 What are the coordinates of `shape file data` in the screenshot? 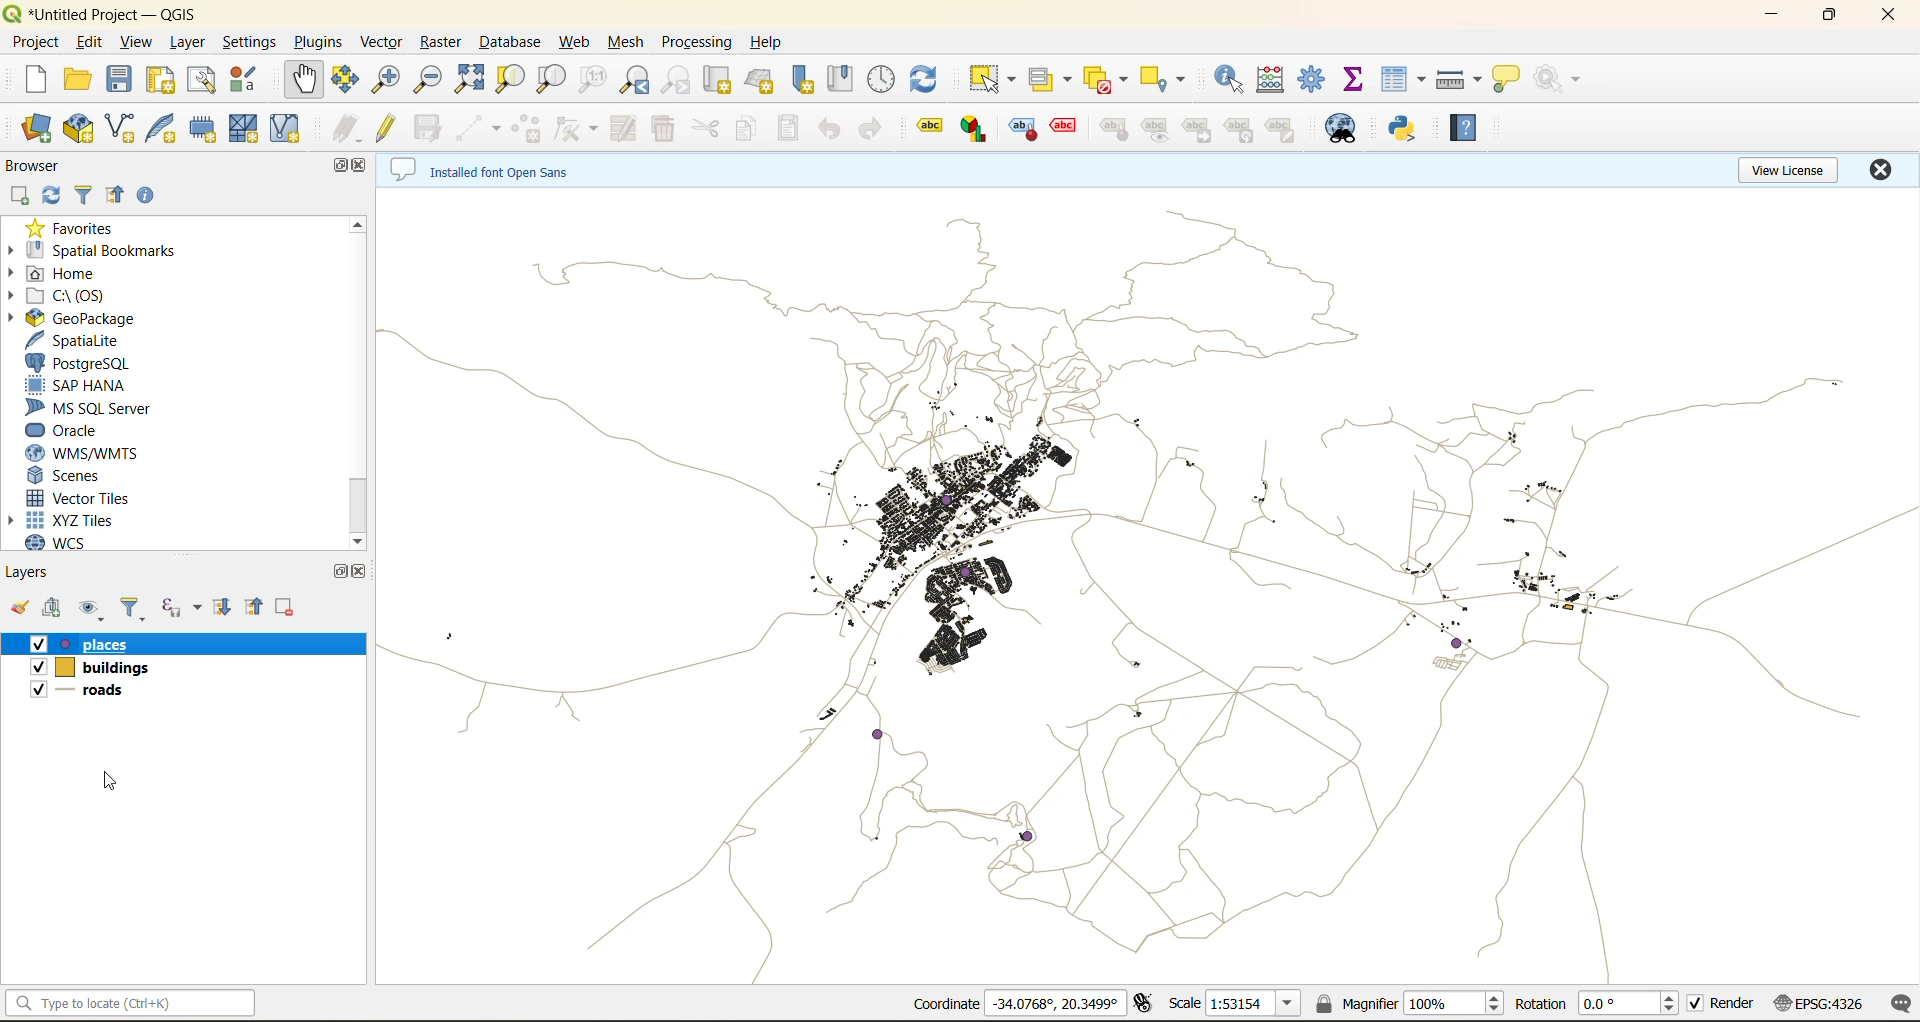 It's located at (940, 796).